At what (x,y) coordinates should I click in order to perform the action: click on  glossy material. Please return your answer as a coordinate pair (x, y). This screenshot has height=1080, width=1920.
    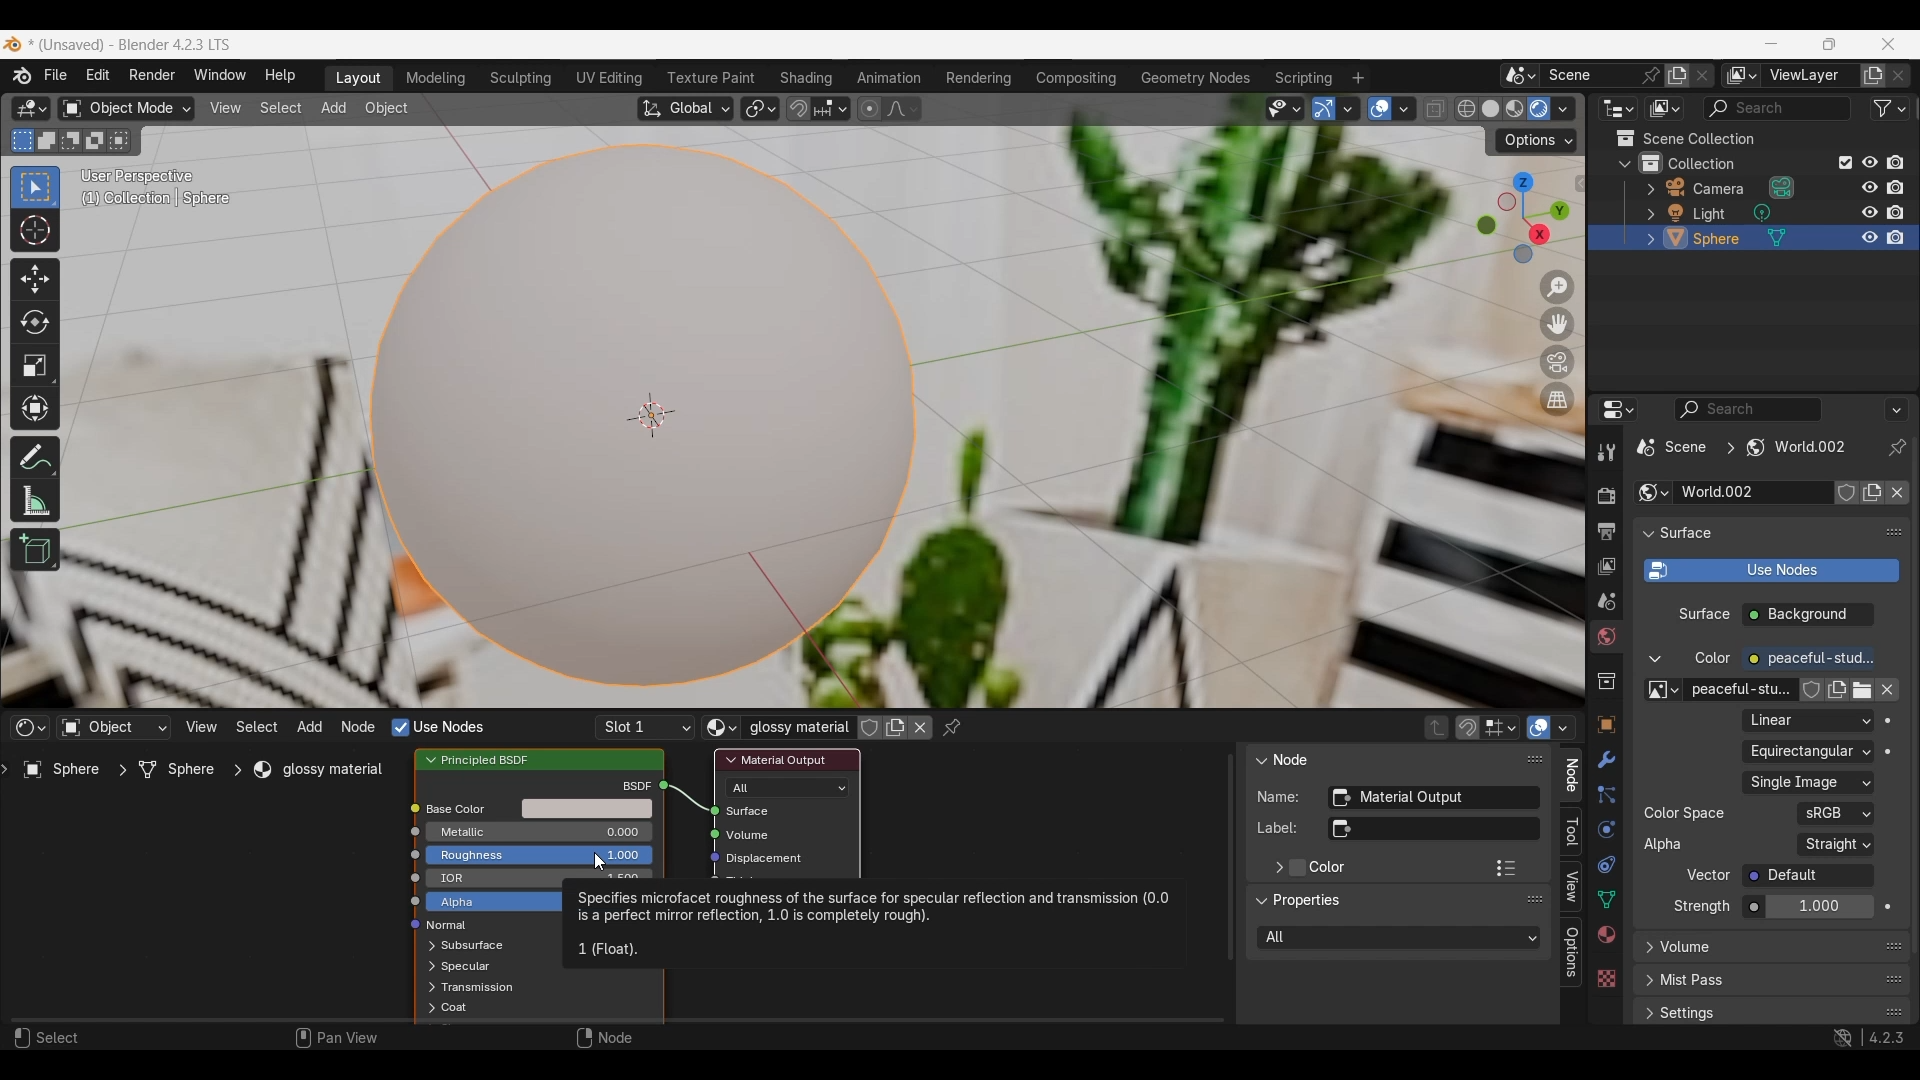
    Looking at the image, I should click on (324, 770).